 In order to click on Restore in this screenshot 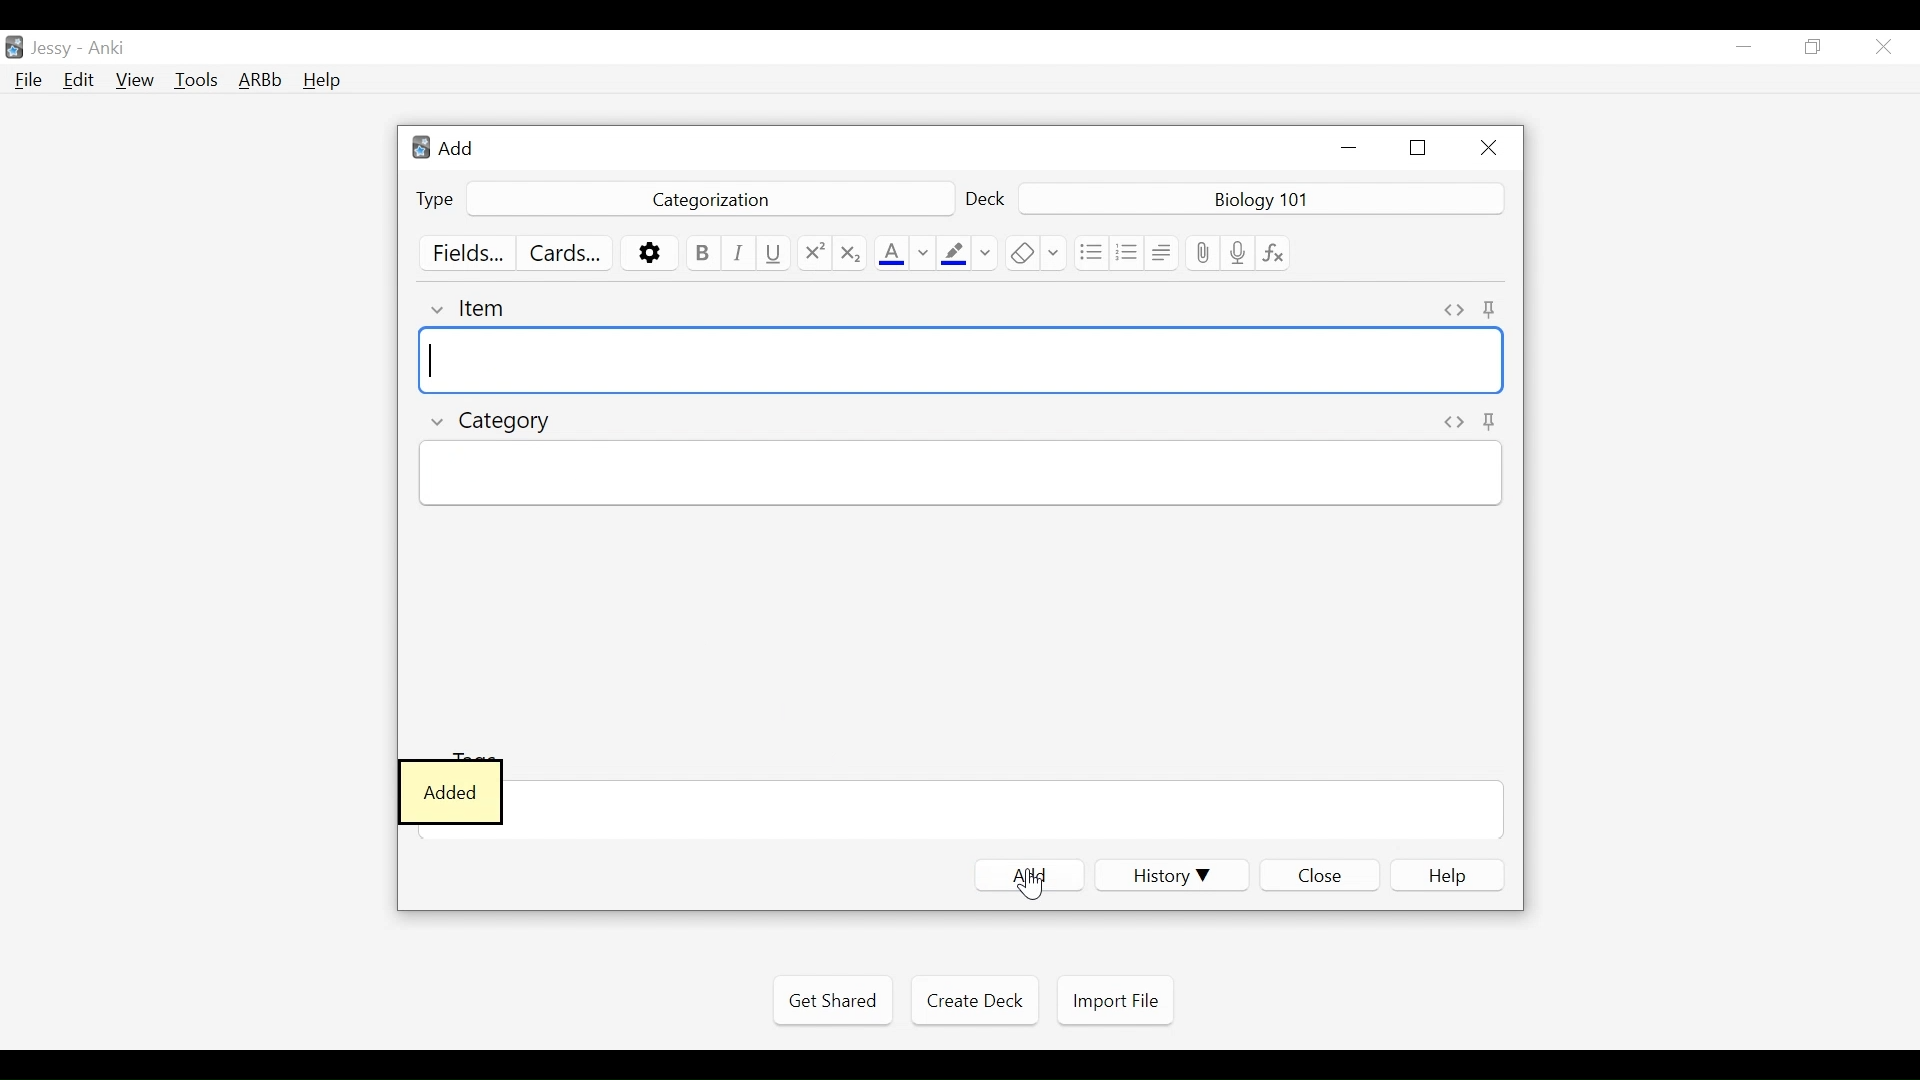, I will do `click(1814, 48)`.